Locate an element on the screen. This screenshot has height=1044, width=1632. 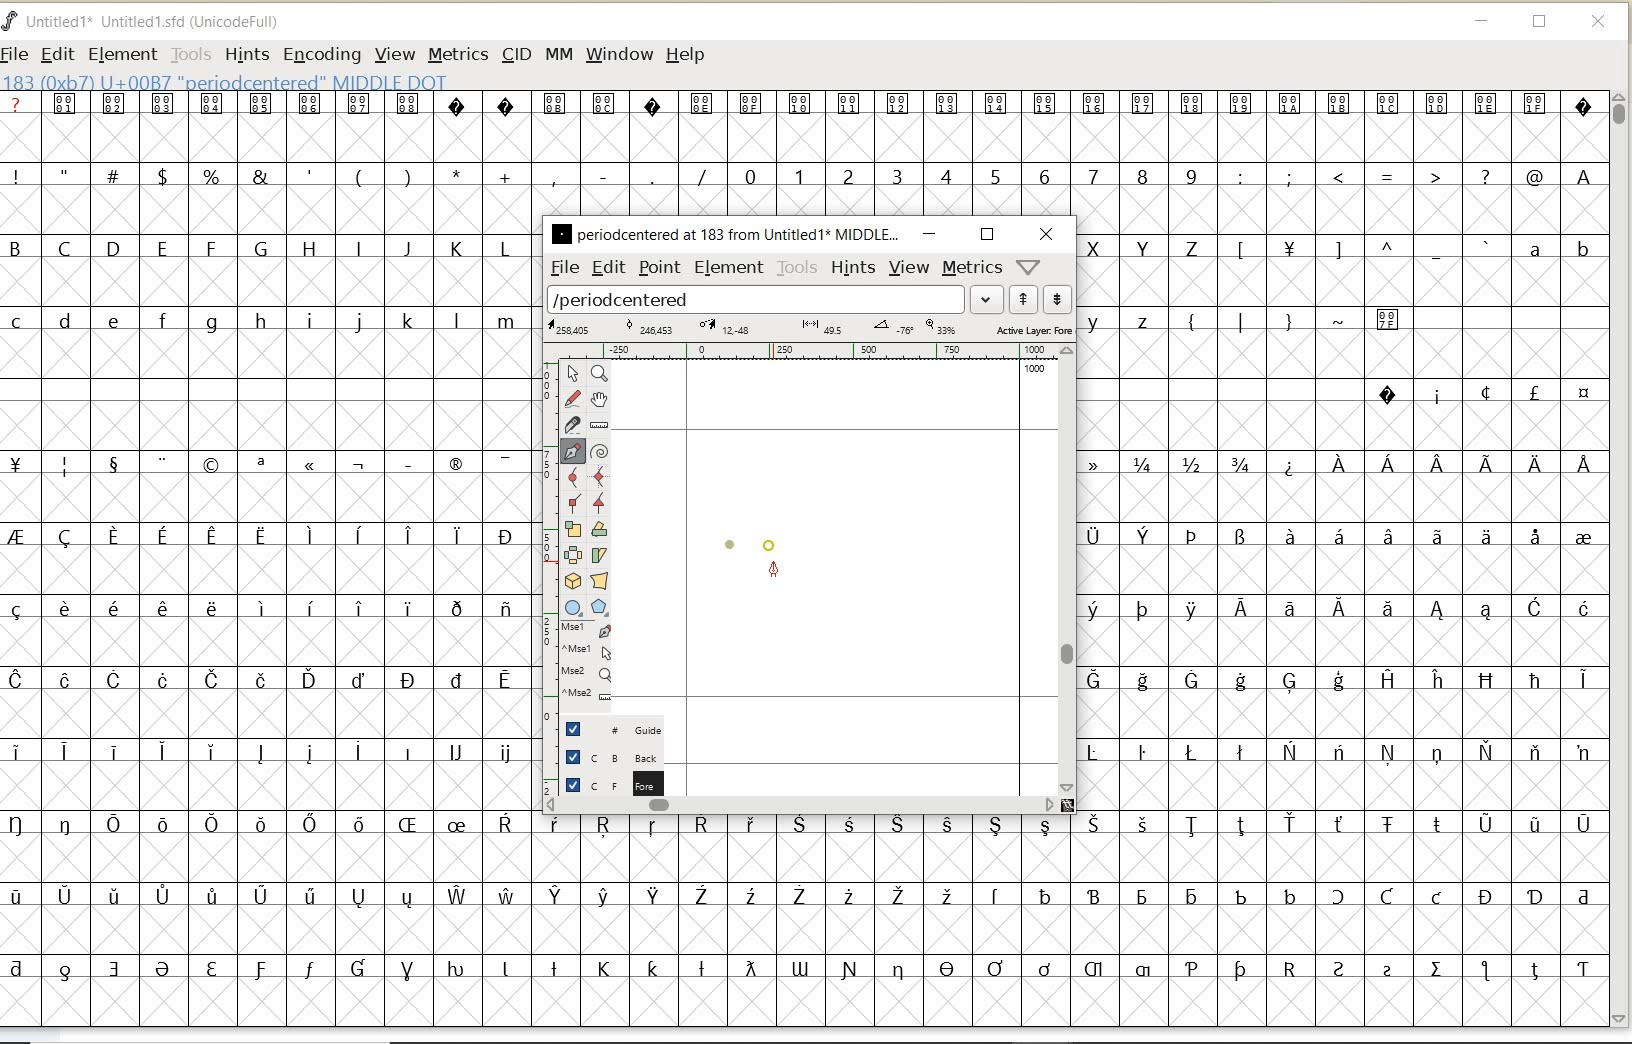
tools is located at coordinates (797, 268).